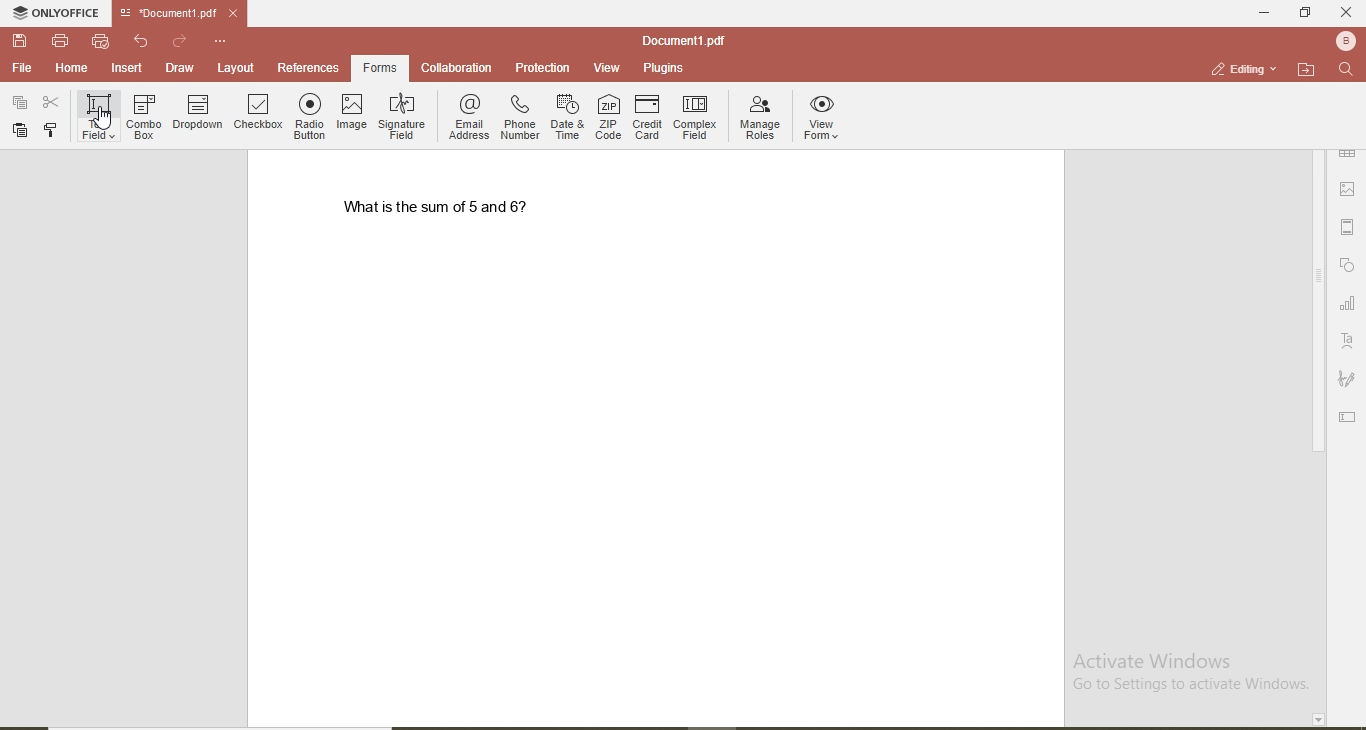  What do you see at coordinates (1317, 719) in the screenshot?
I see `page down` at bounding box center [1317, 719].